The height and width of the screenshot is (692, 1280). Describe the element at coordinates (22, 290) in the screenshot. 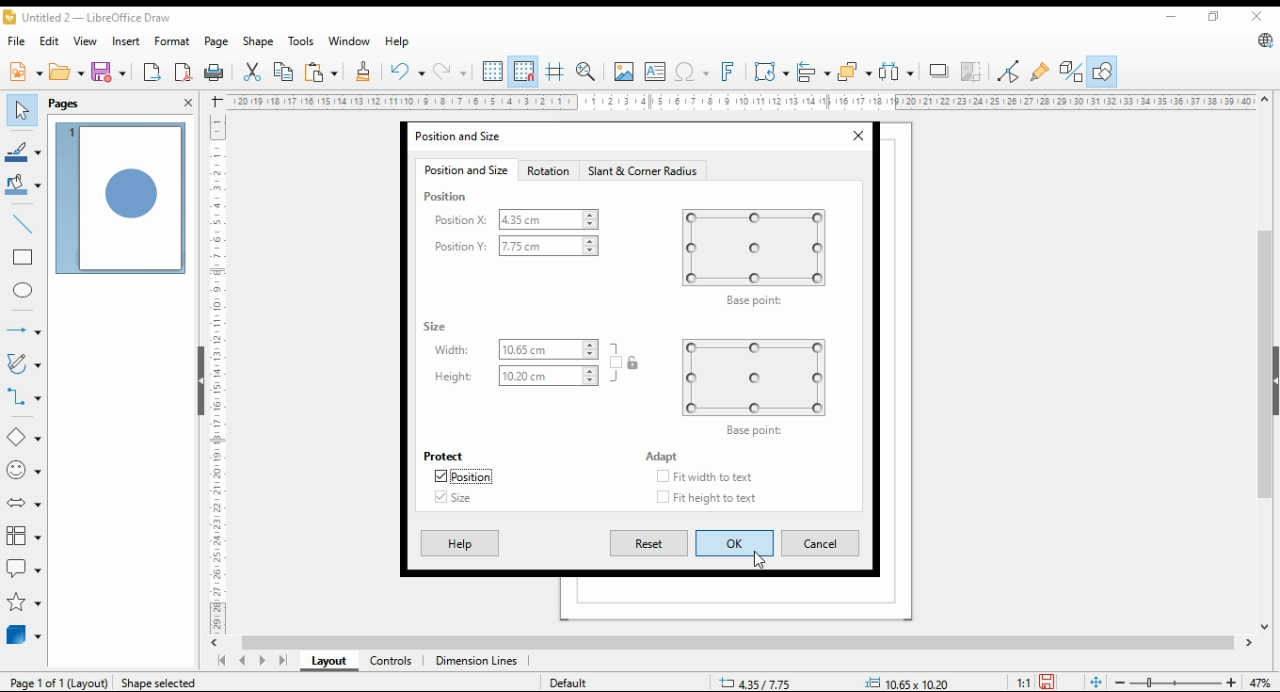

I see `ellipse` at that location.